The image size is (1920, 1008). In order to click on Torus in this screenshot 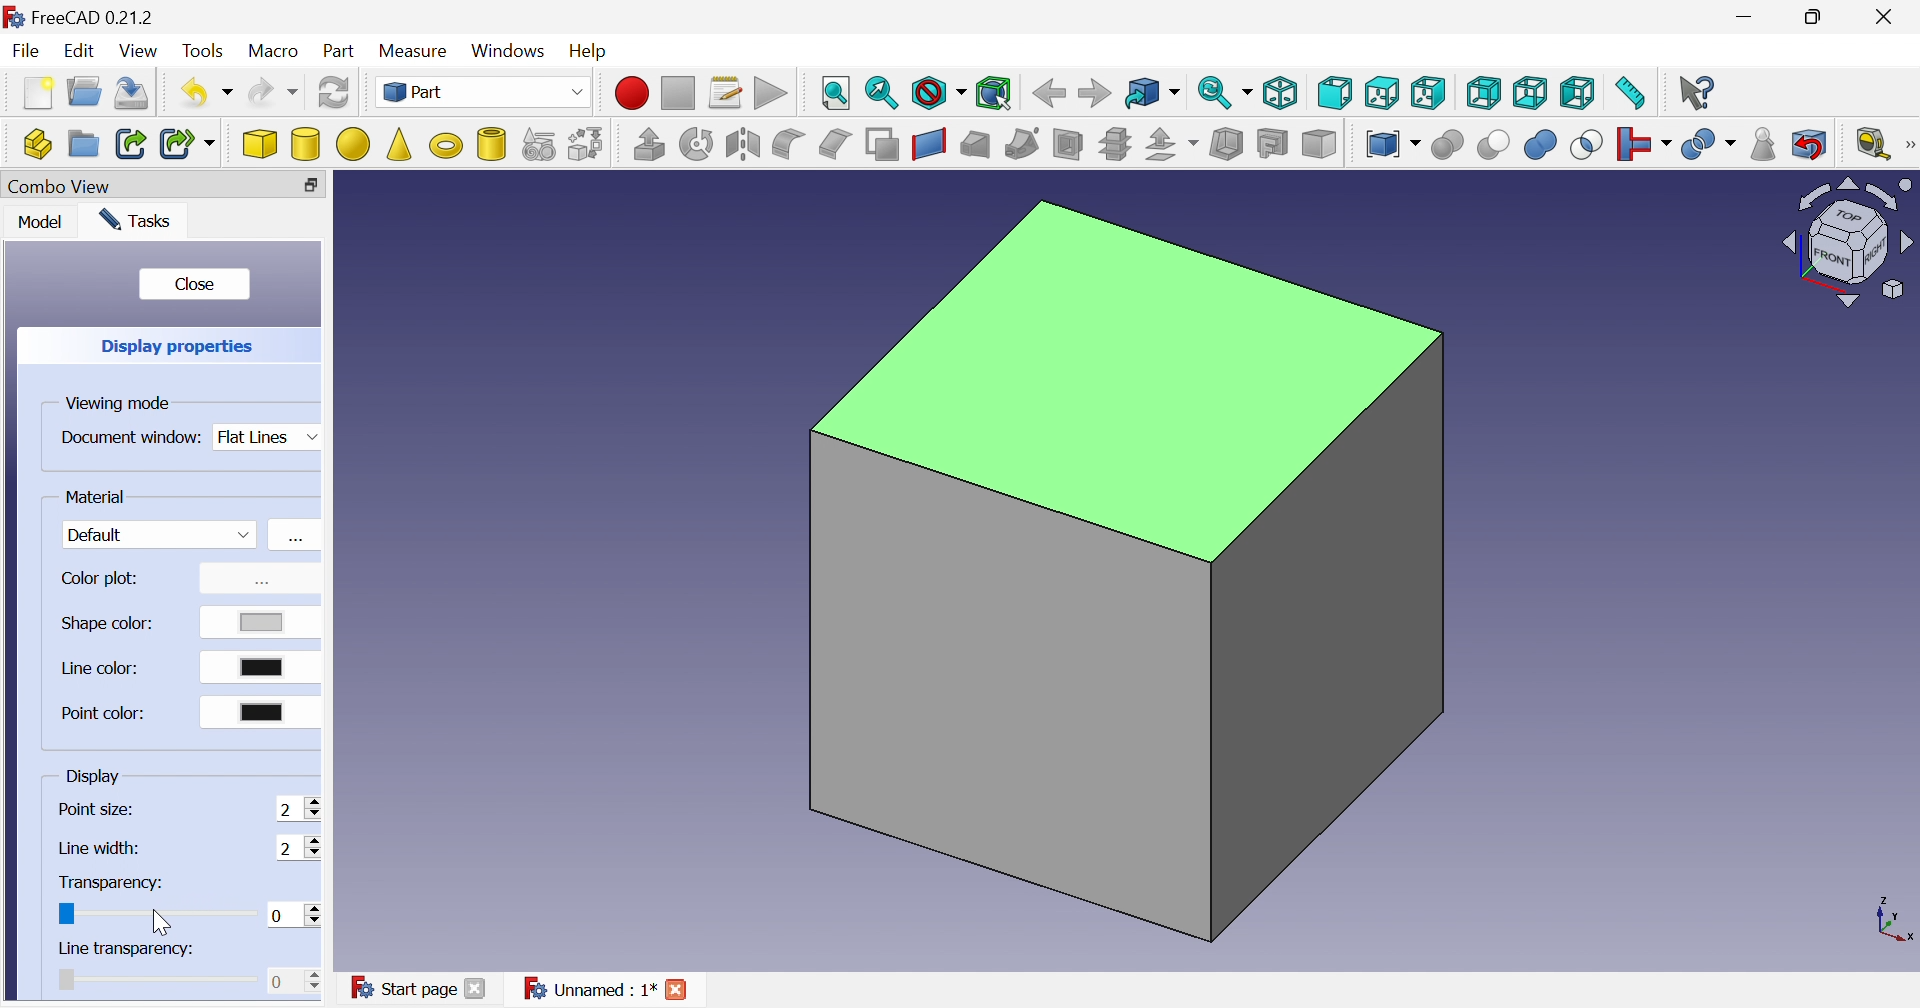, I will do `click(449, 148)`.